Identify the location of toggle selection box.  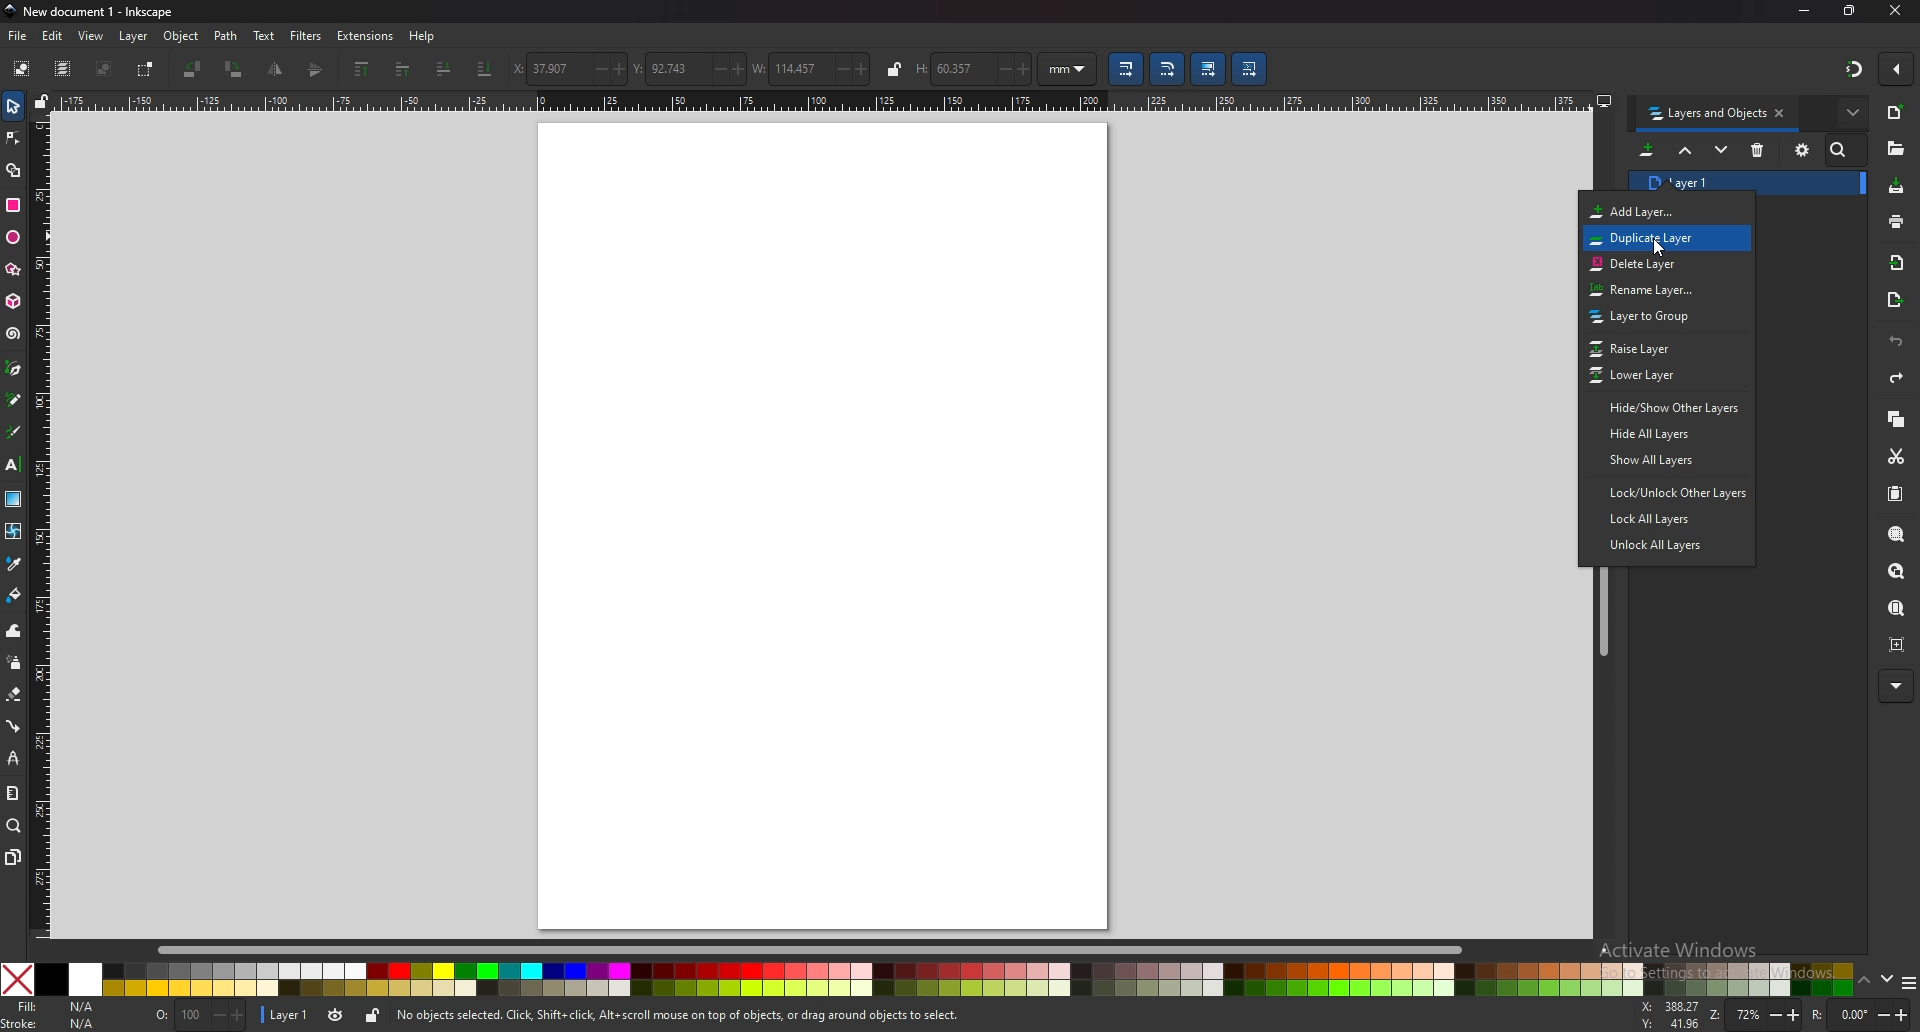
(144, 70).